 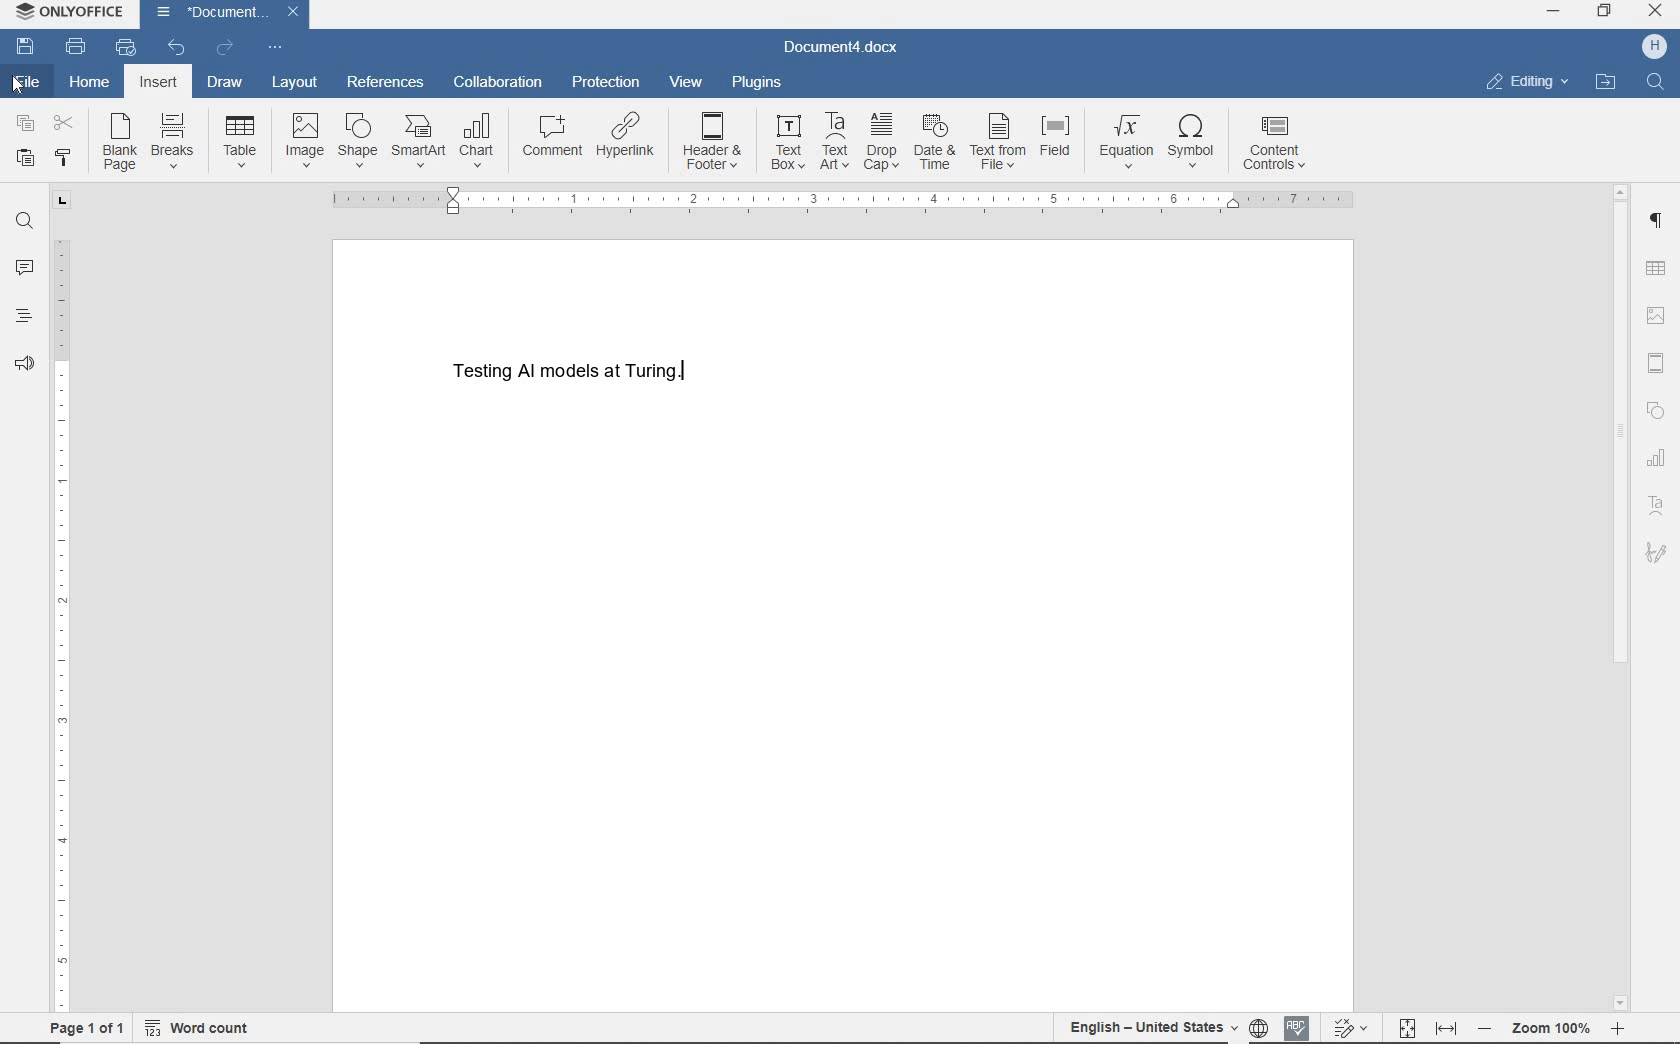 I want to click on insert, so click(x=159, y=83).